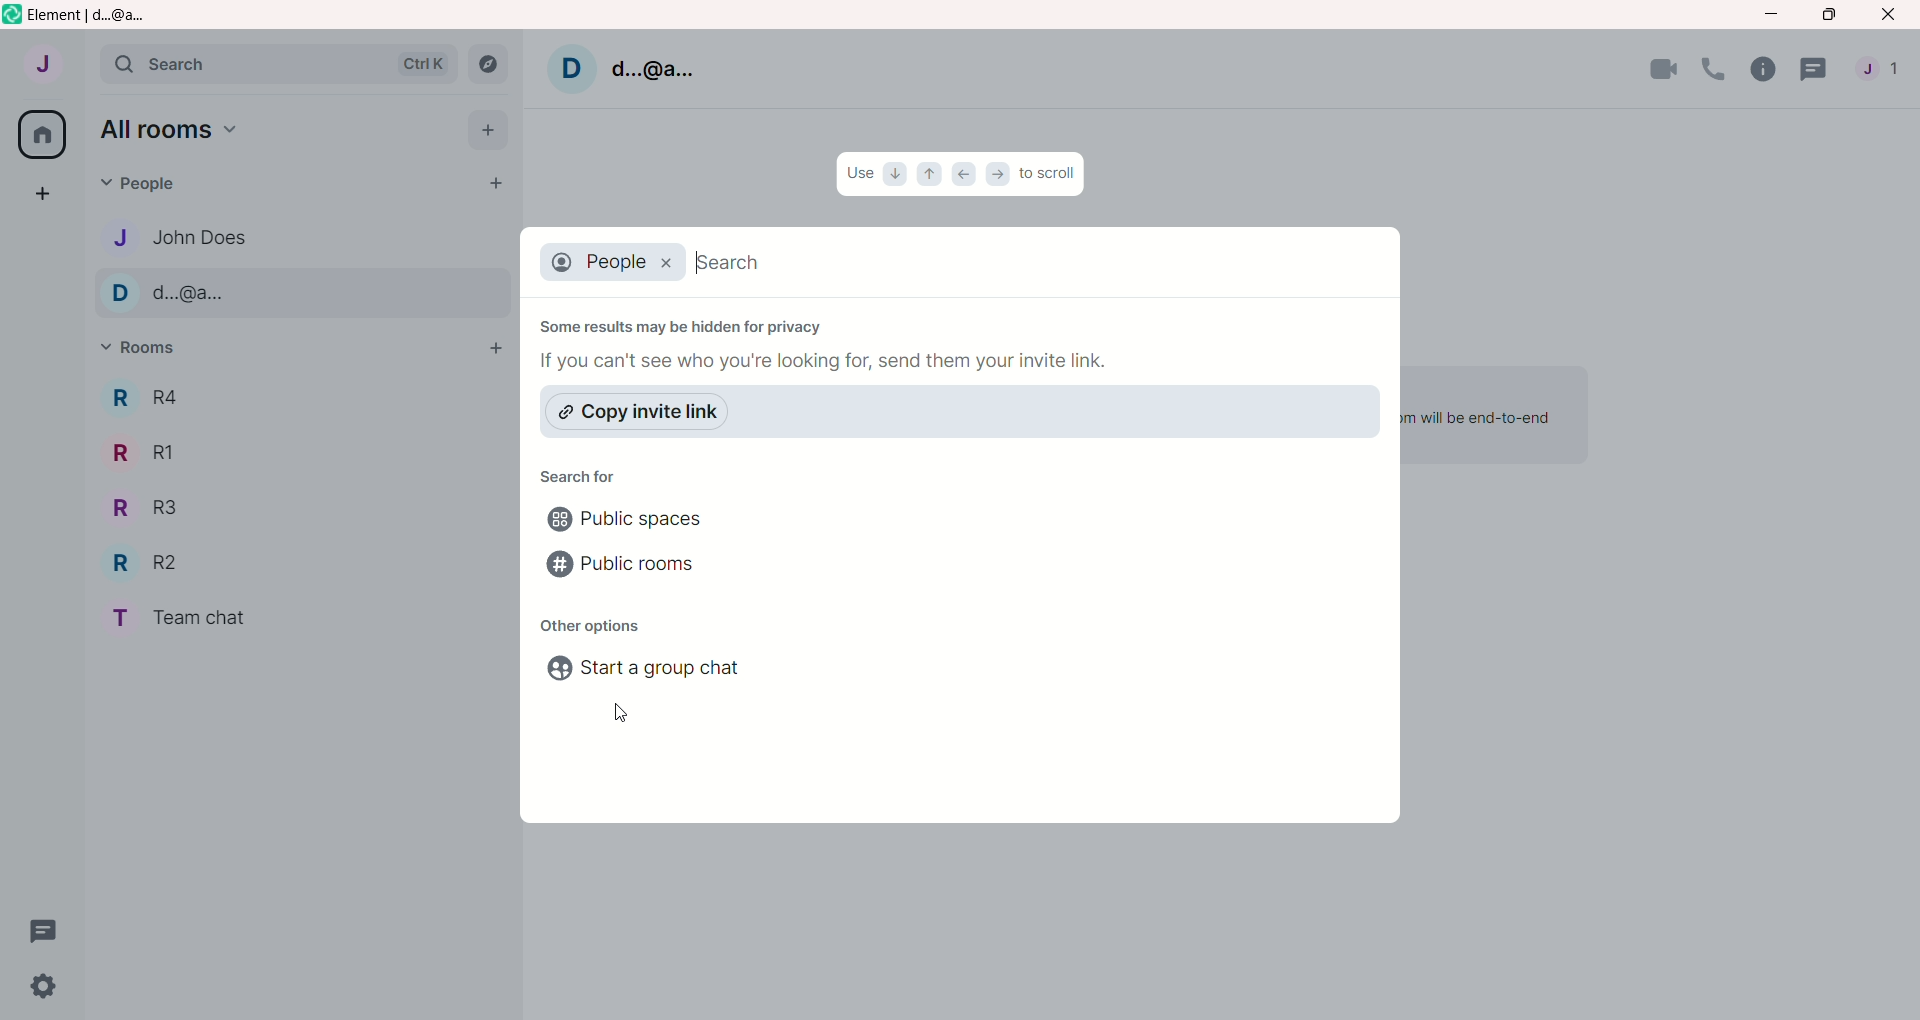  What do you see at coordinates (1827, 15) in the screenshot?
I see `maximize` at bounding box center [1827, 15].